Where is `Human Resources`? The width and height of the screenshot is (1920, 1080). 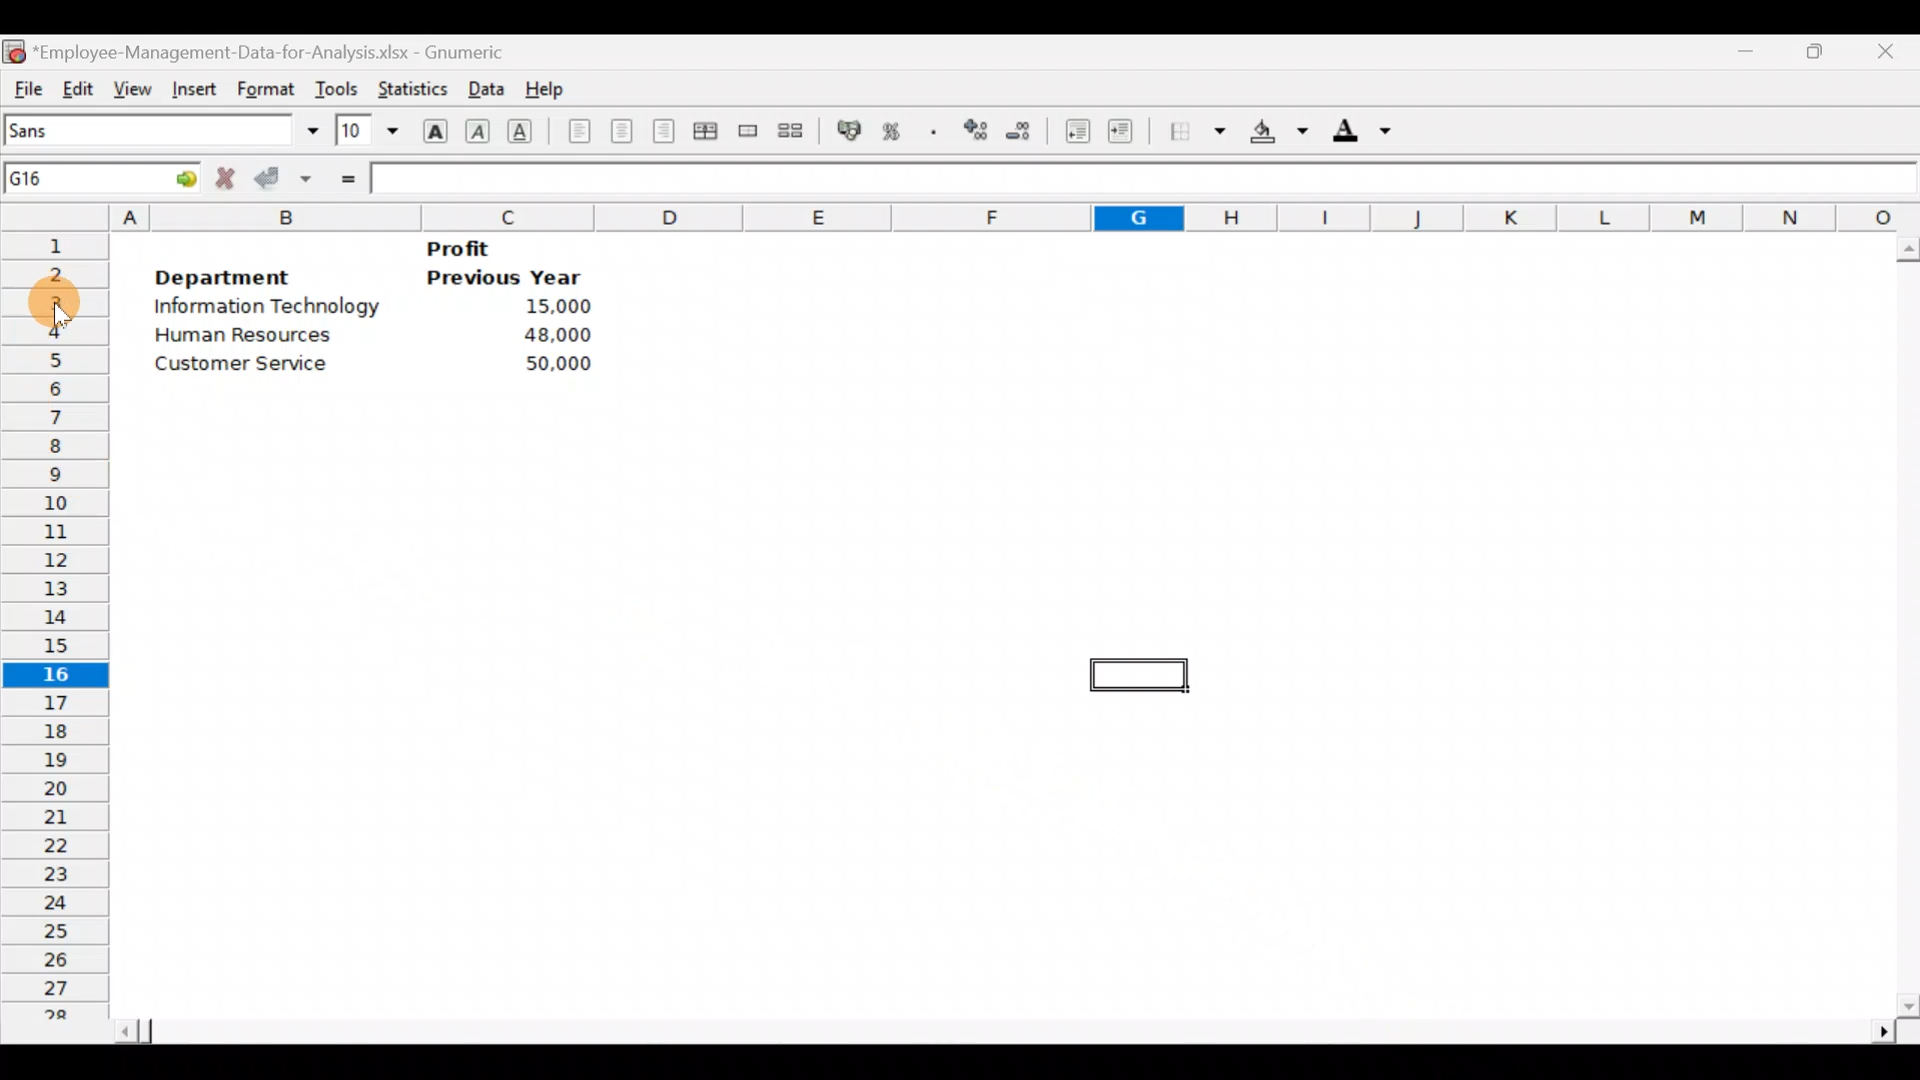 Human Resources is located at coordinates (245, 333).